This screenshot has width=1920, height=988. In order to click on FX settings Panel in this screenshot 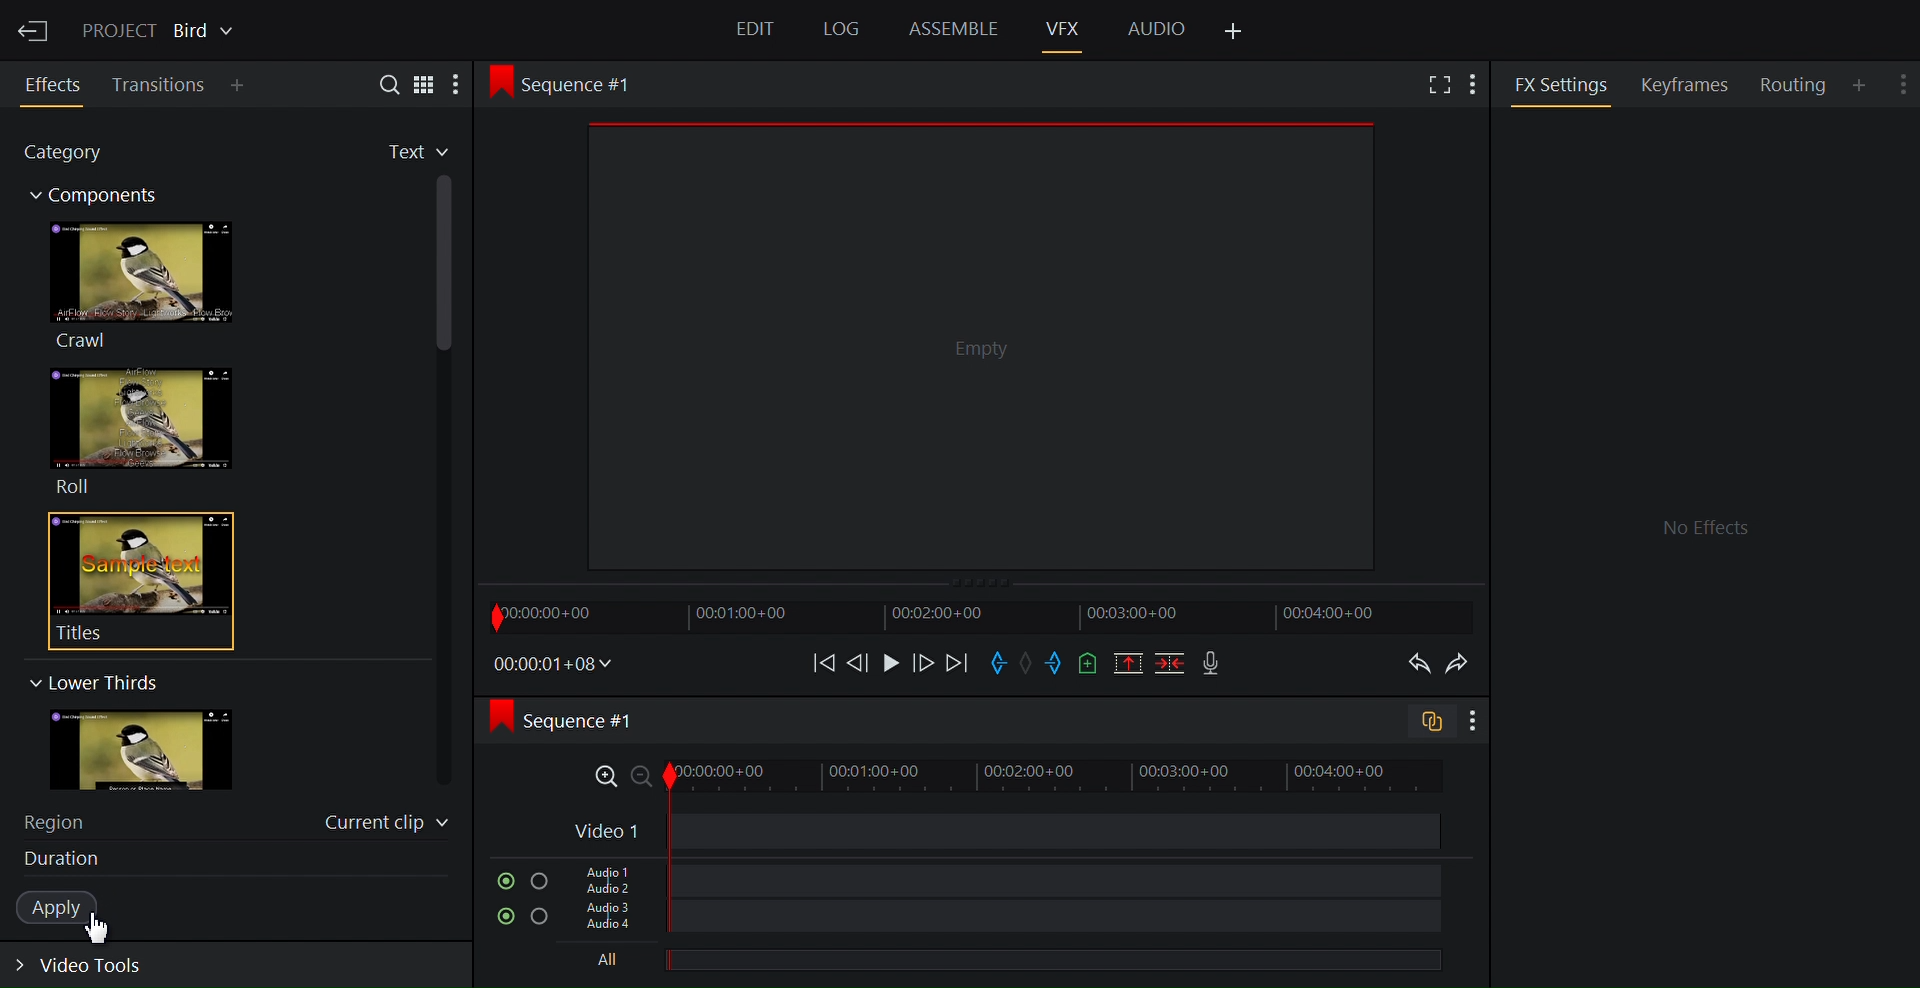, I will do `click(1703, 542)`.